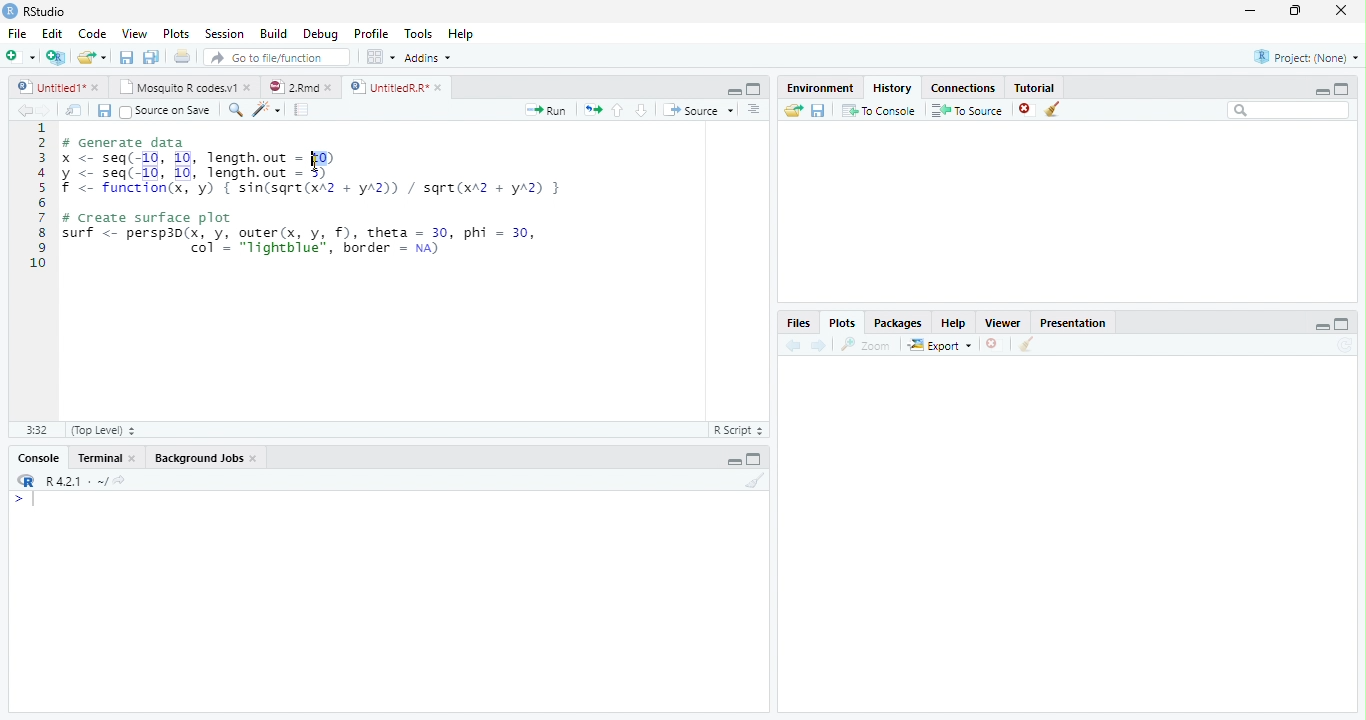  I want to click on To Console, so click(879, 110).